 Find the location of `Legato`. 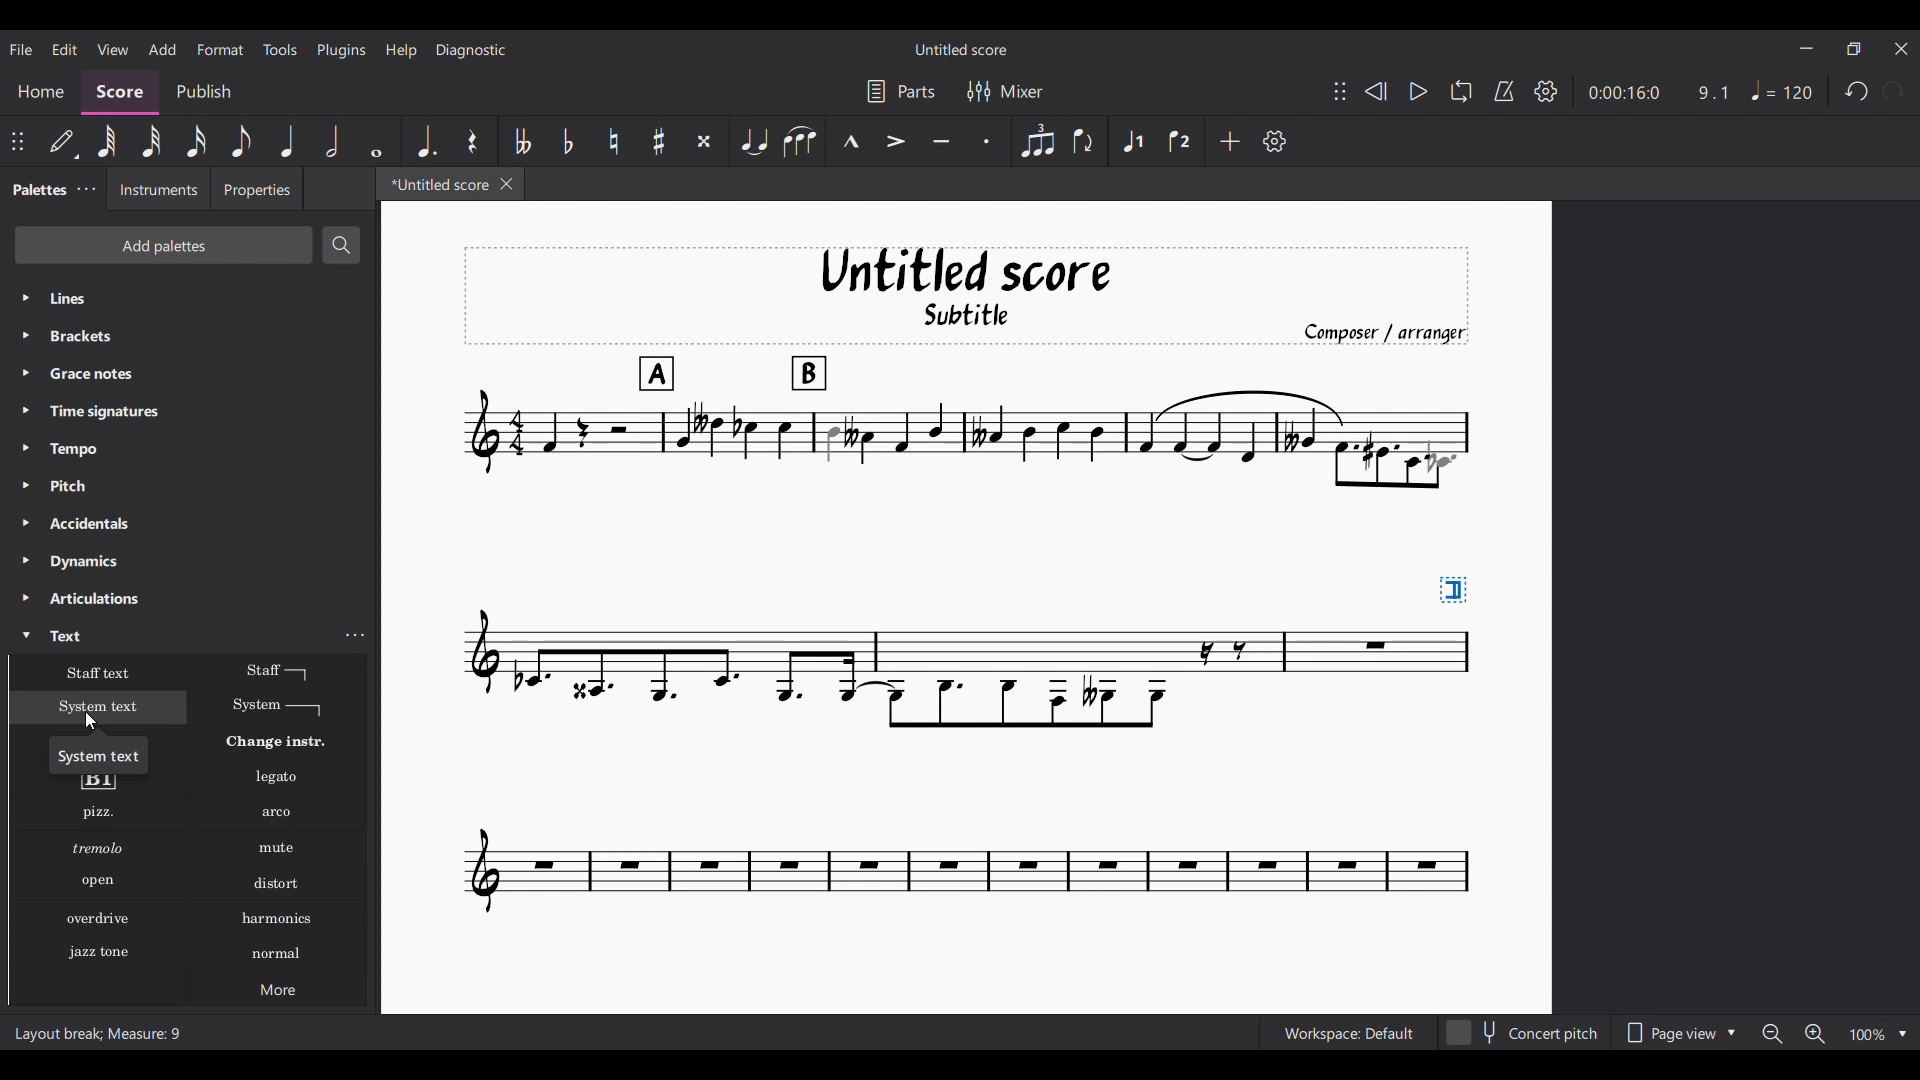

Legato is located at coordinates (277, 778).